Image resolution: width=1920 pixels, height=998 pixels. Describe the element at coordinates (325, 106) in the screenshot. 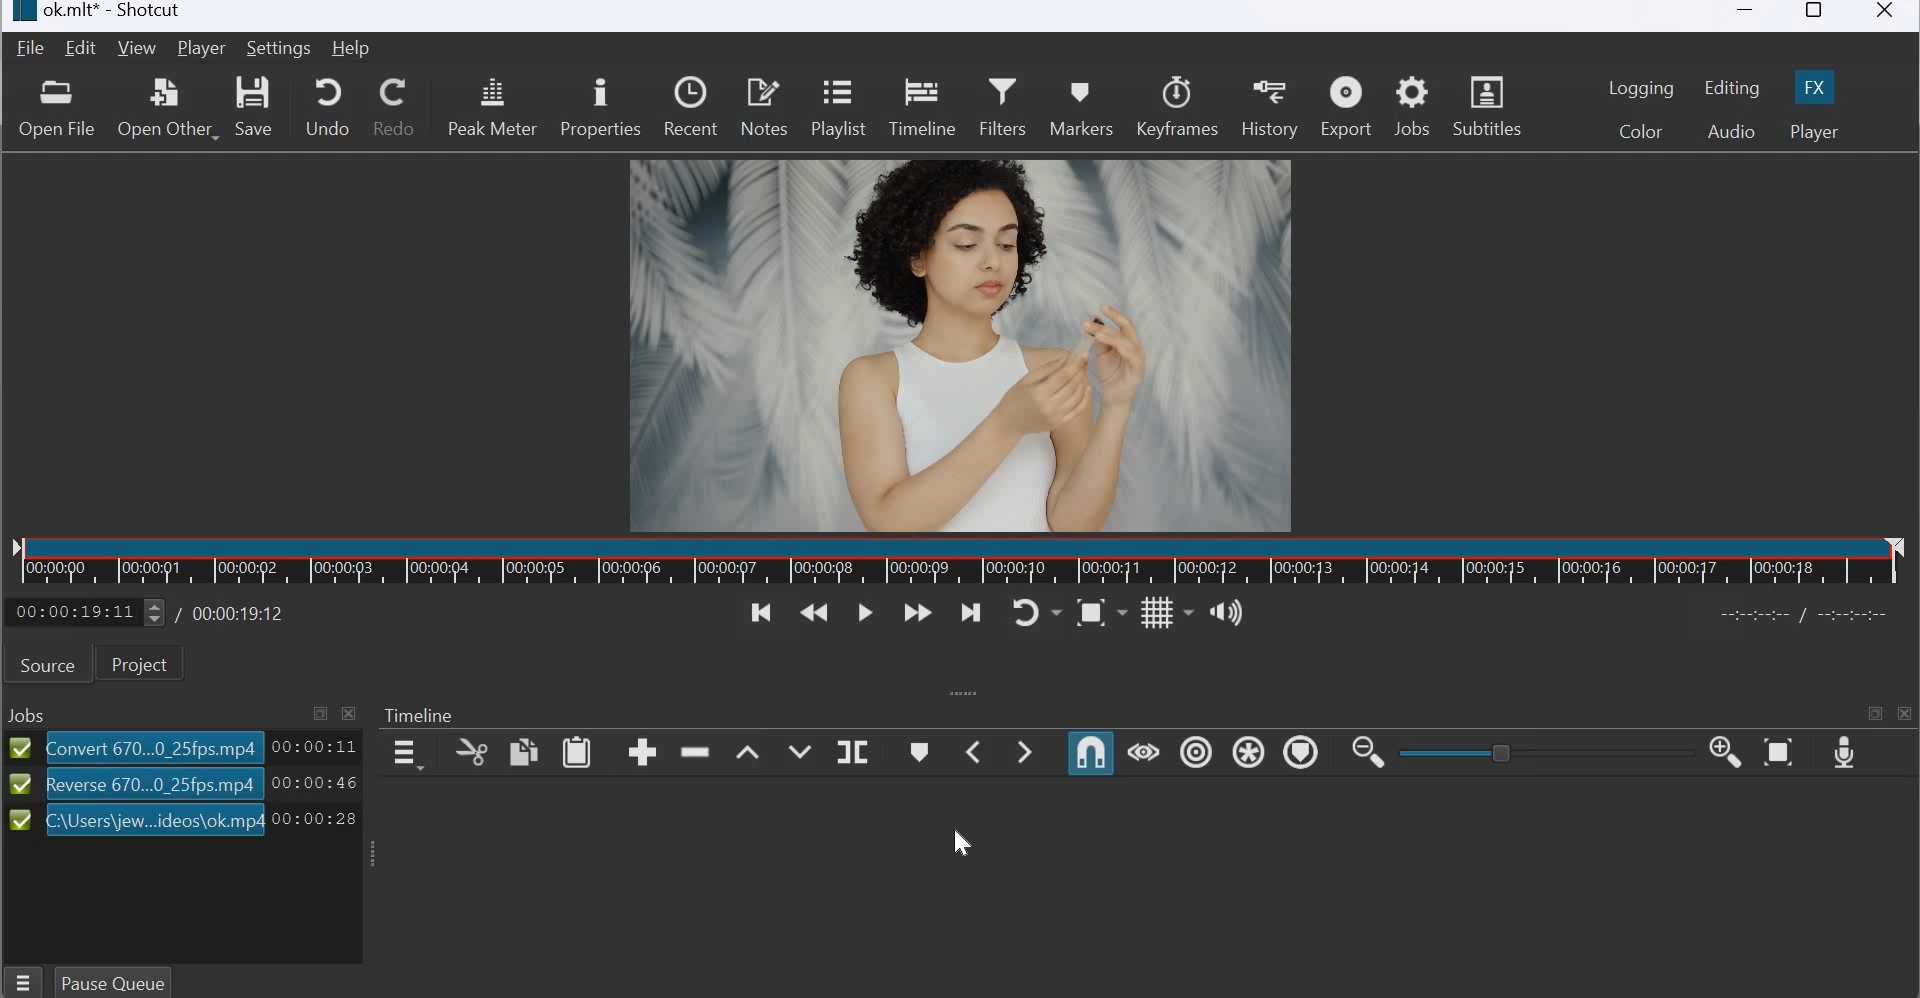

I see `Undo` at that location.